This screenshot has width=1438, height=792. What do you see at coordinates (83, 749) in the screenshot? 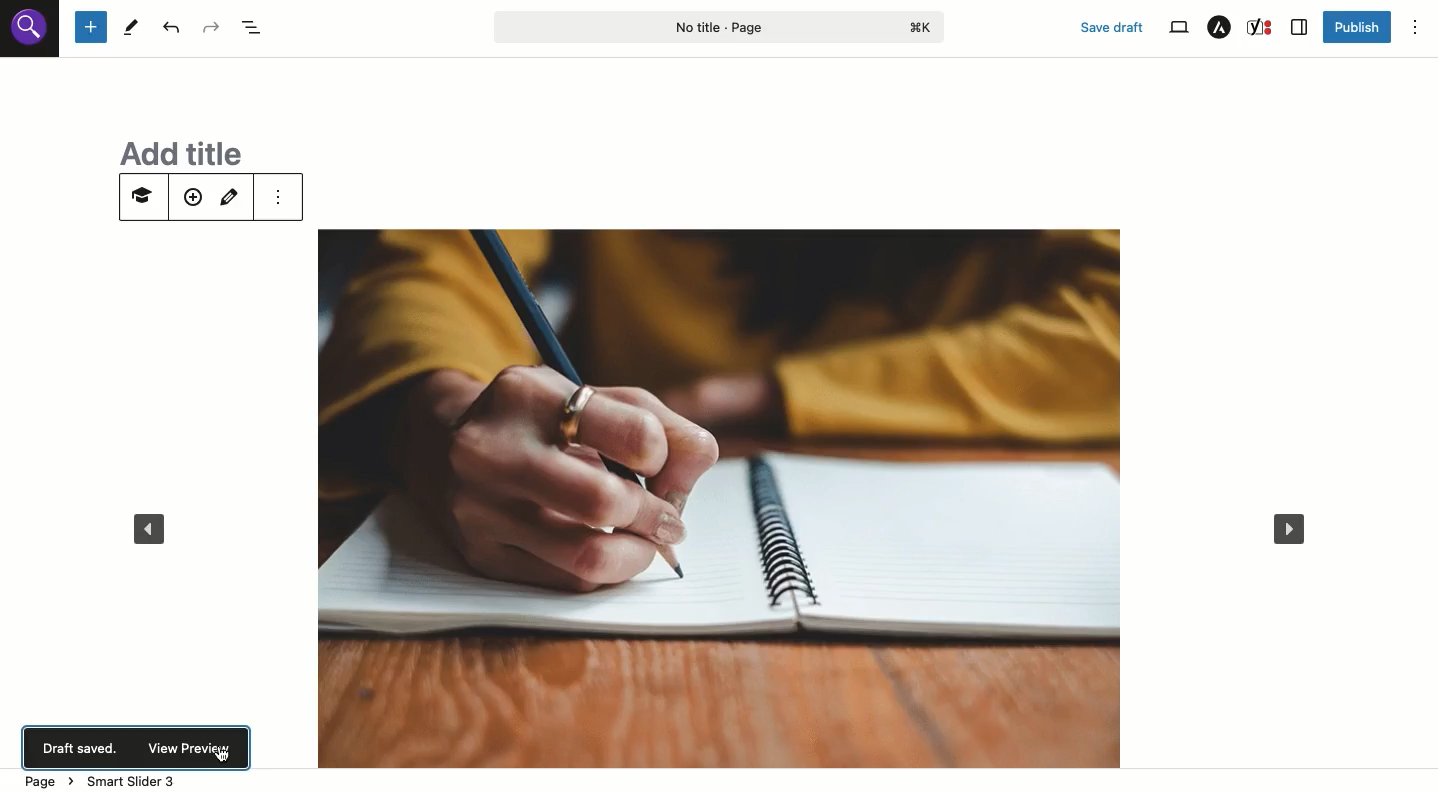
I see `Draft saved` at bounding box center [83, 749].